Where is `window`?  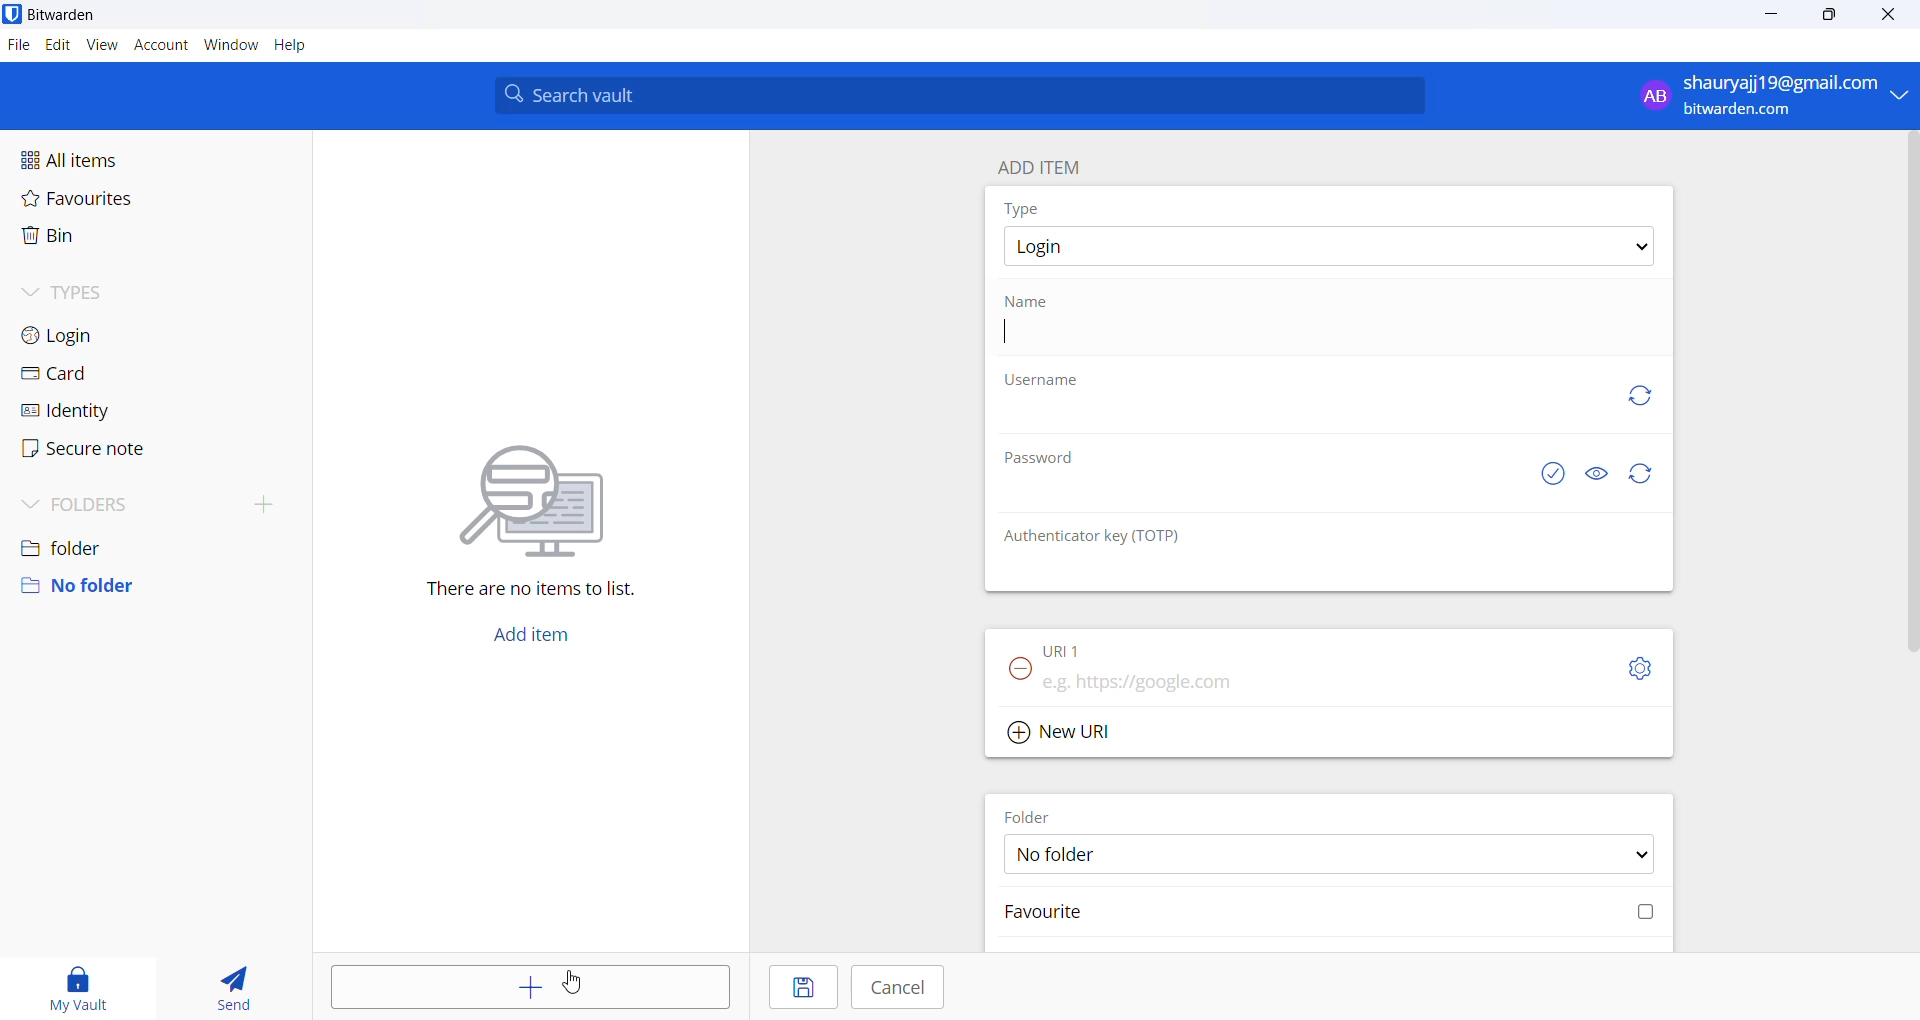
window is located at coordinates (231, 45).